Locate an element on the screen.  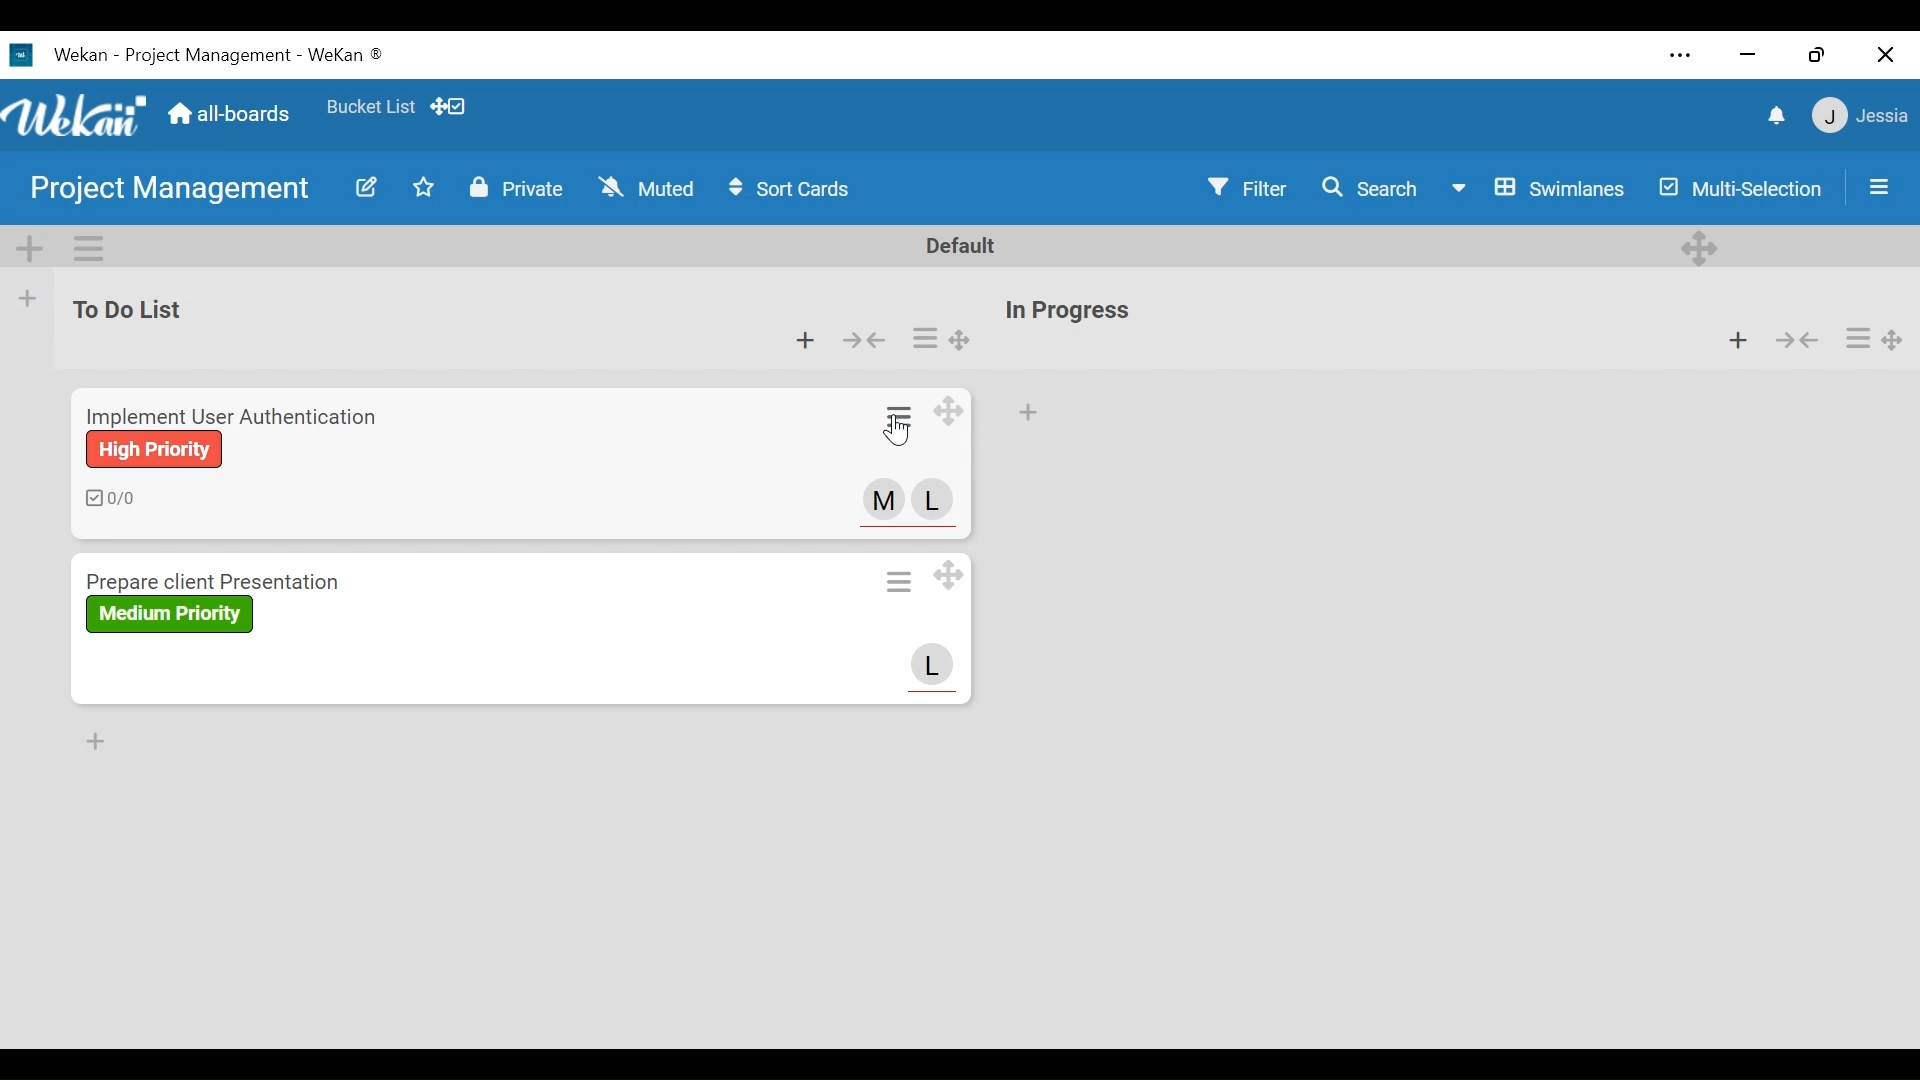
Desktop drag handle is located at coordinates (1893, 339).